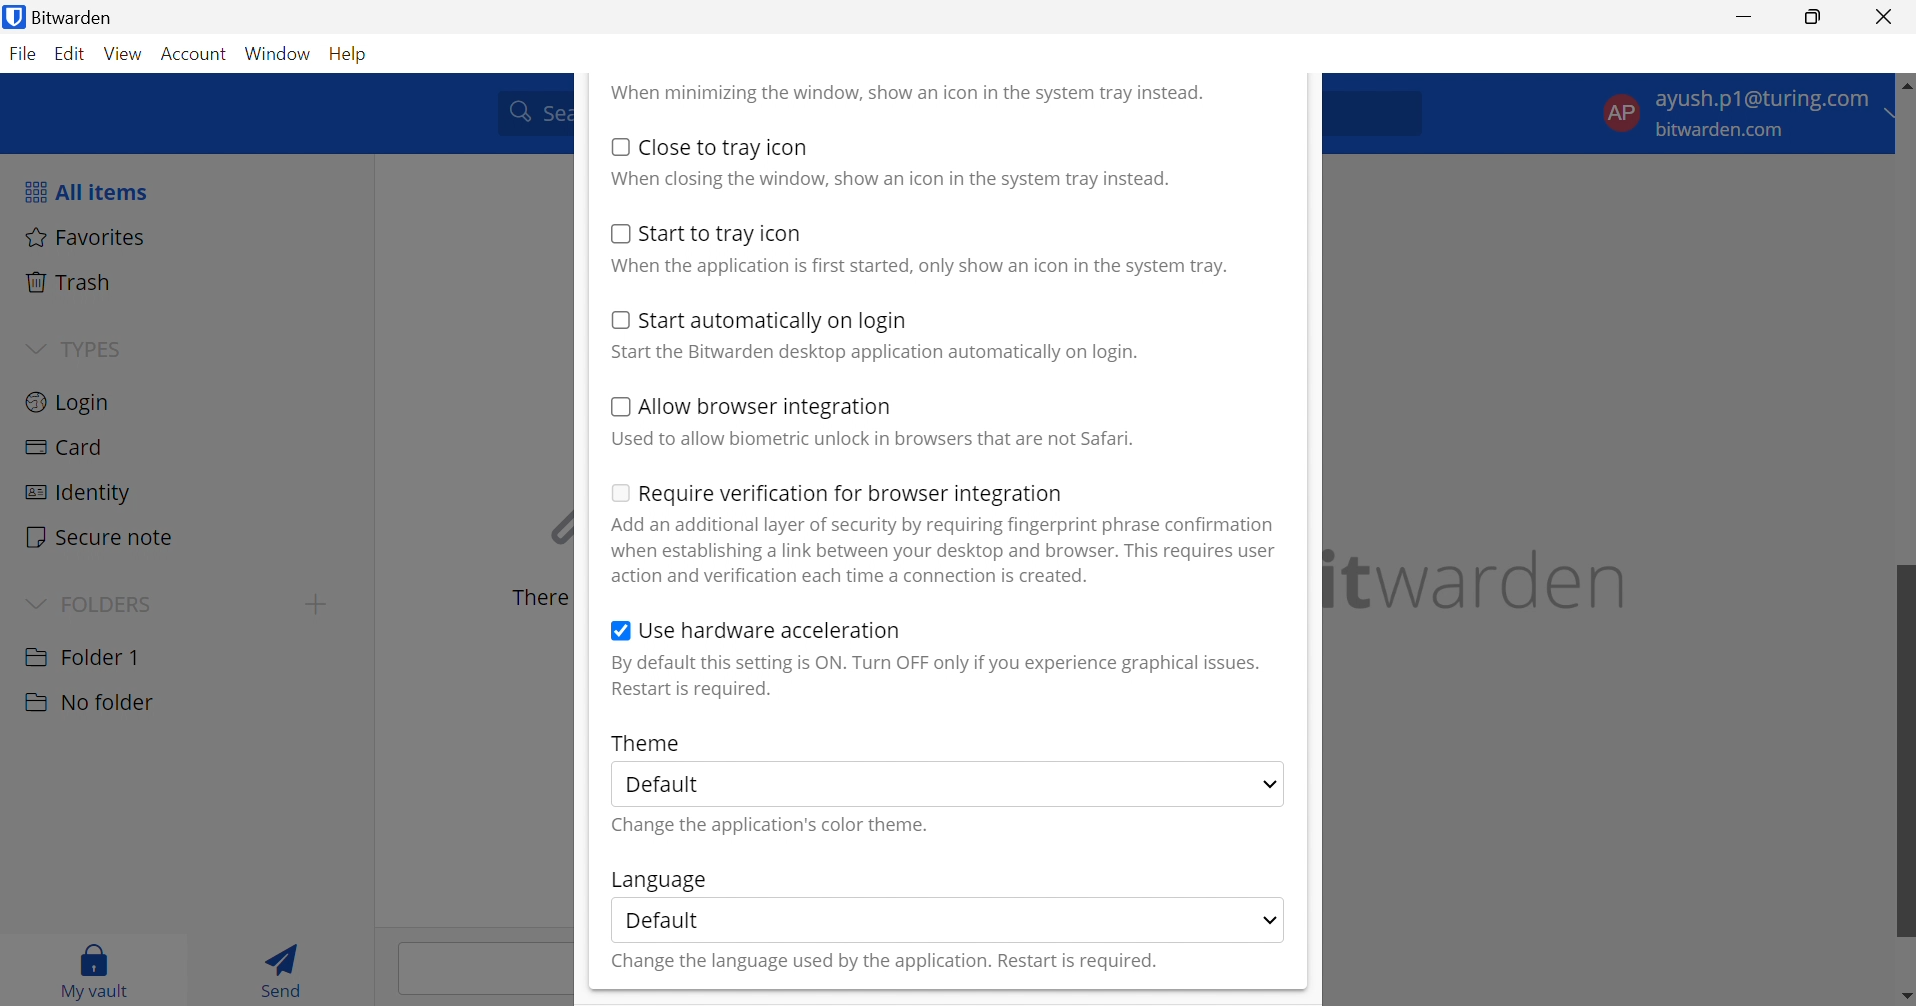 Image resolution: width=1916 pixels, height=1006 pixels. Describe the element at coordinates (80, 17) in the screenshot. I see `Bitwarden` at that location.